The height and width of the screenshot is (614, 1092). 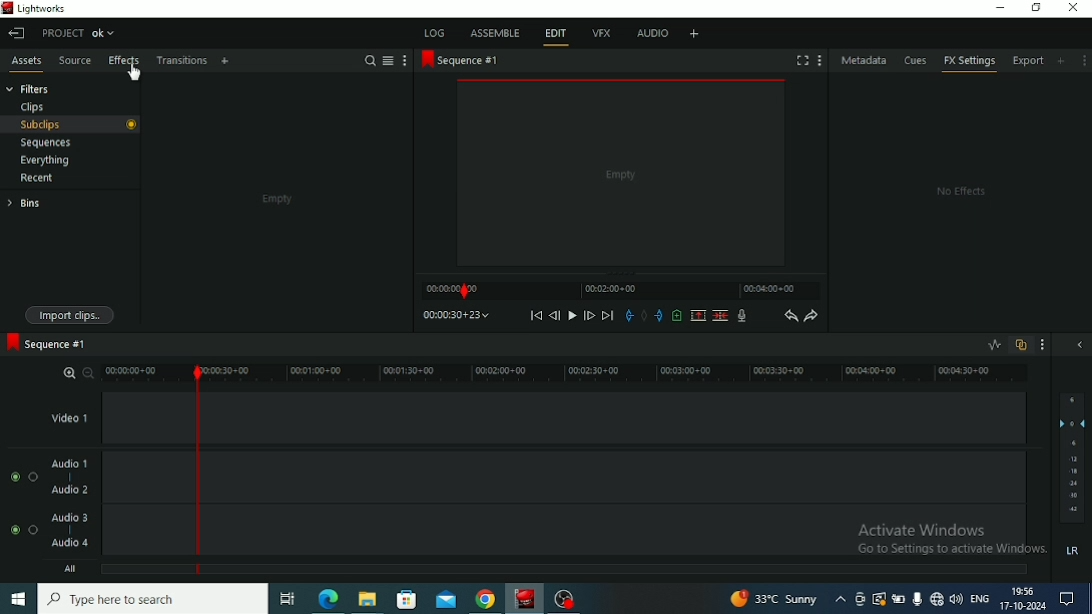 I want to click on Add an in mark at current position, so click(x=629, y=315).